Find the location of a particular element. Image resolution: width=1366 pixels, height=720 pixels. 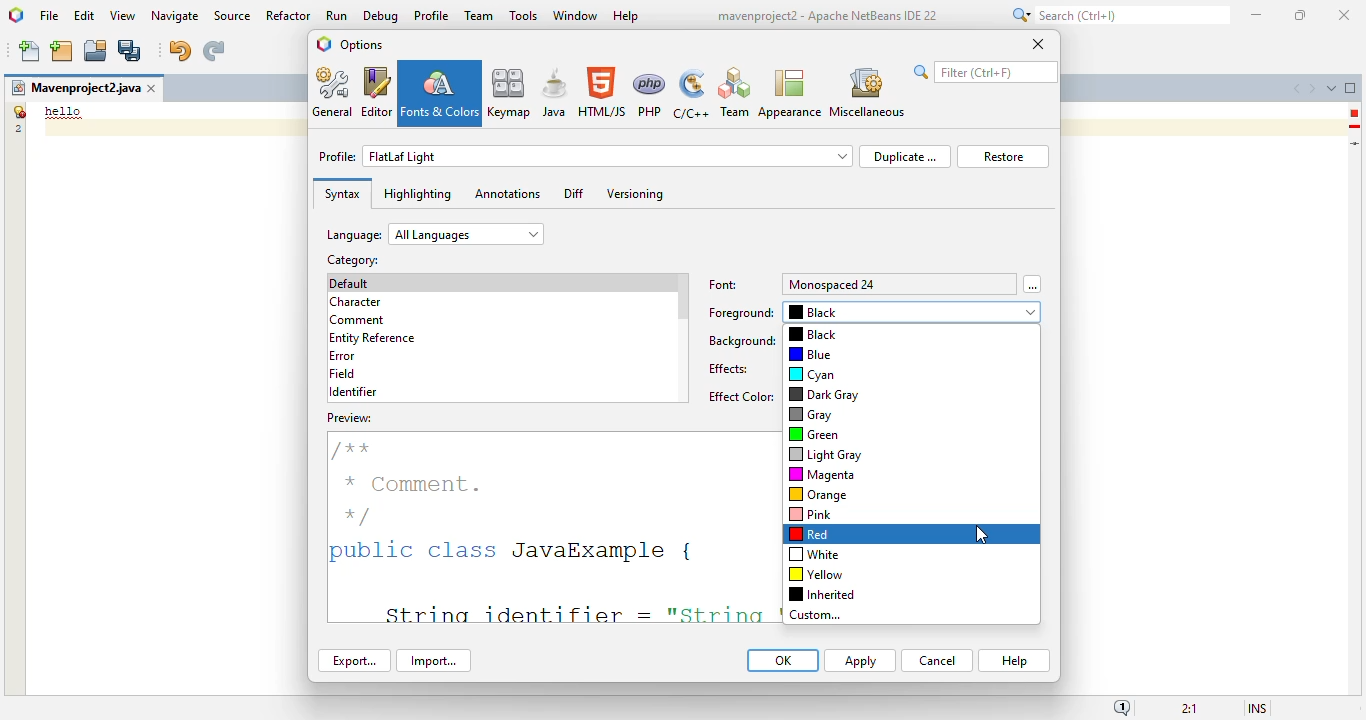

comment is located at coordinates (358, 321).